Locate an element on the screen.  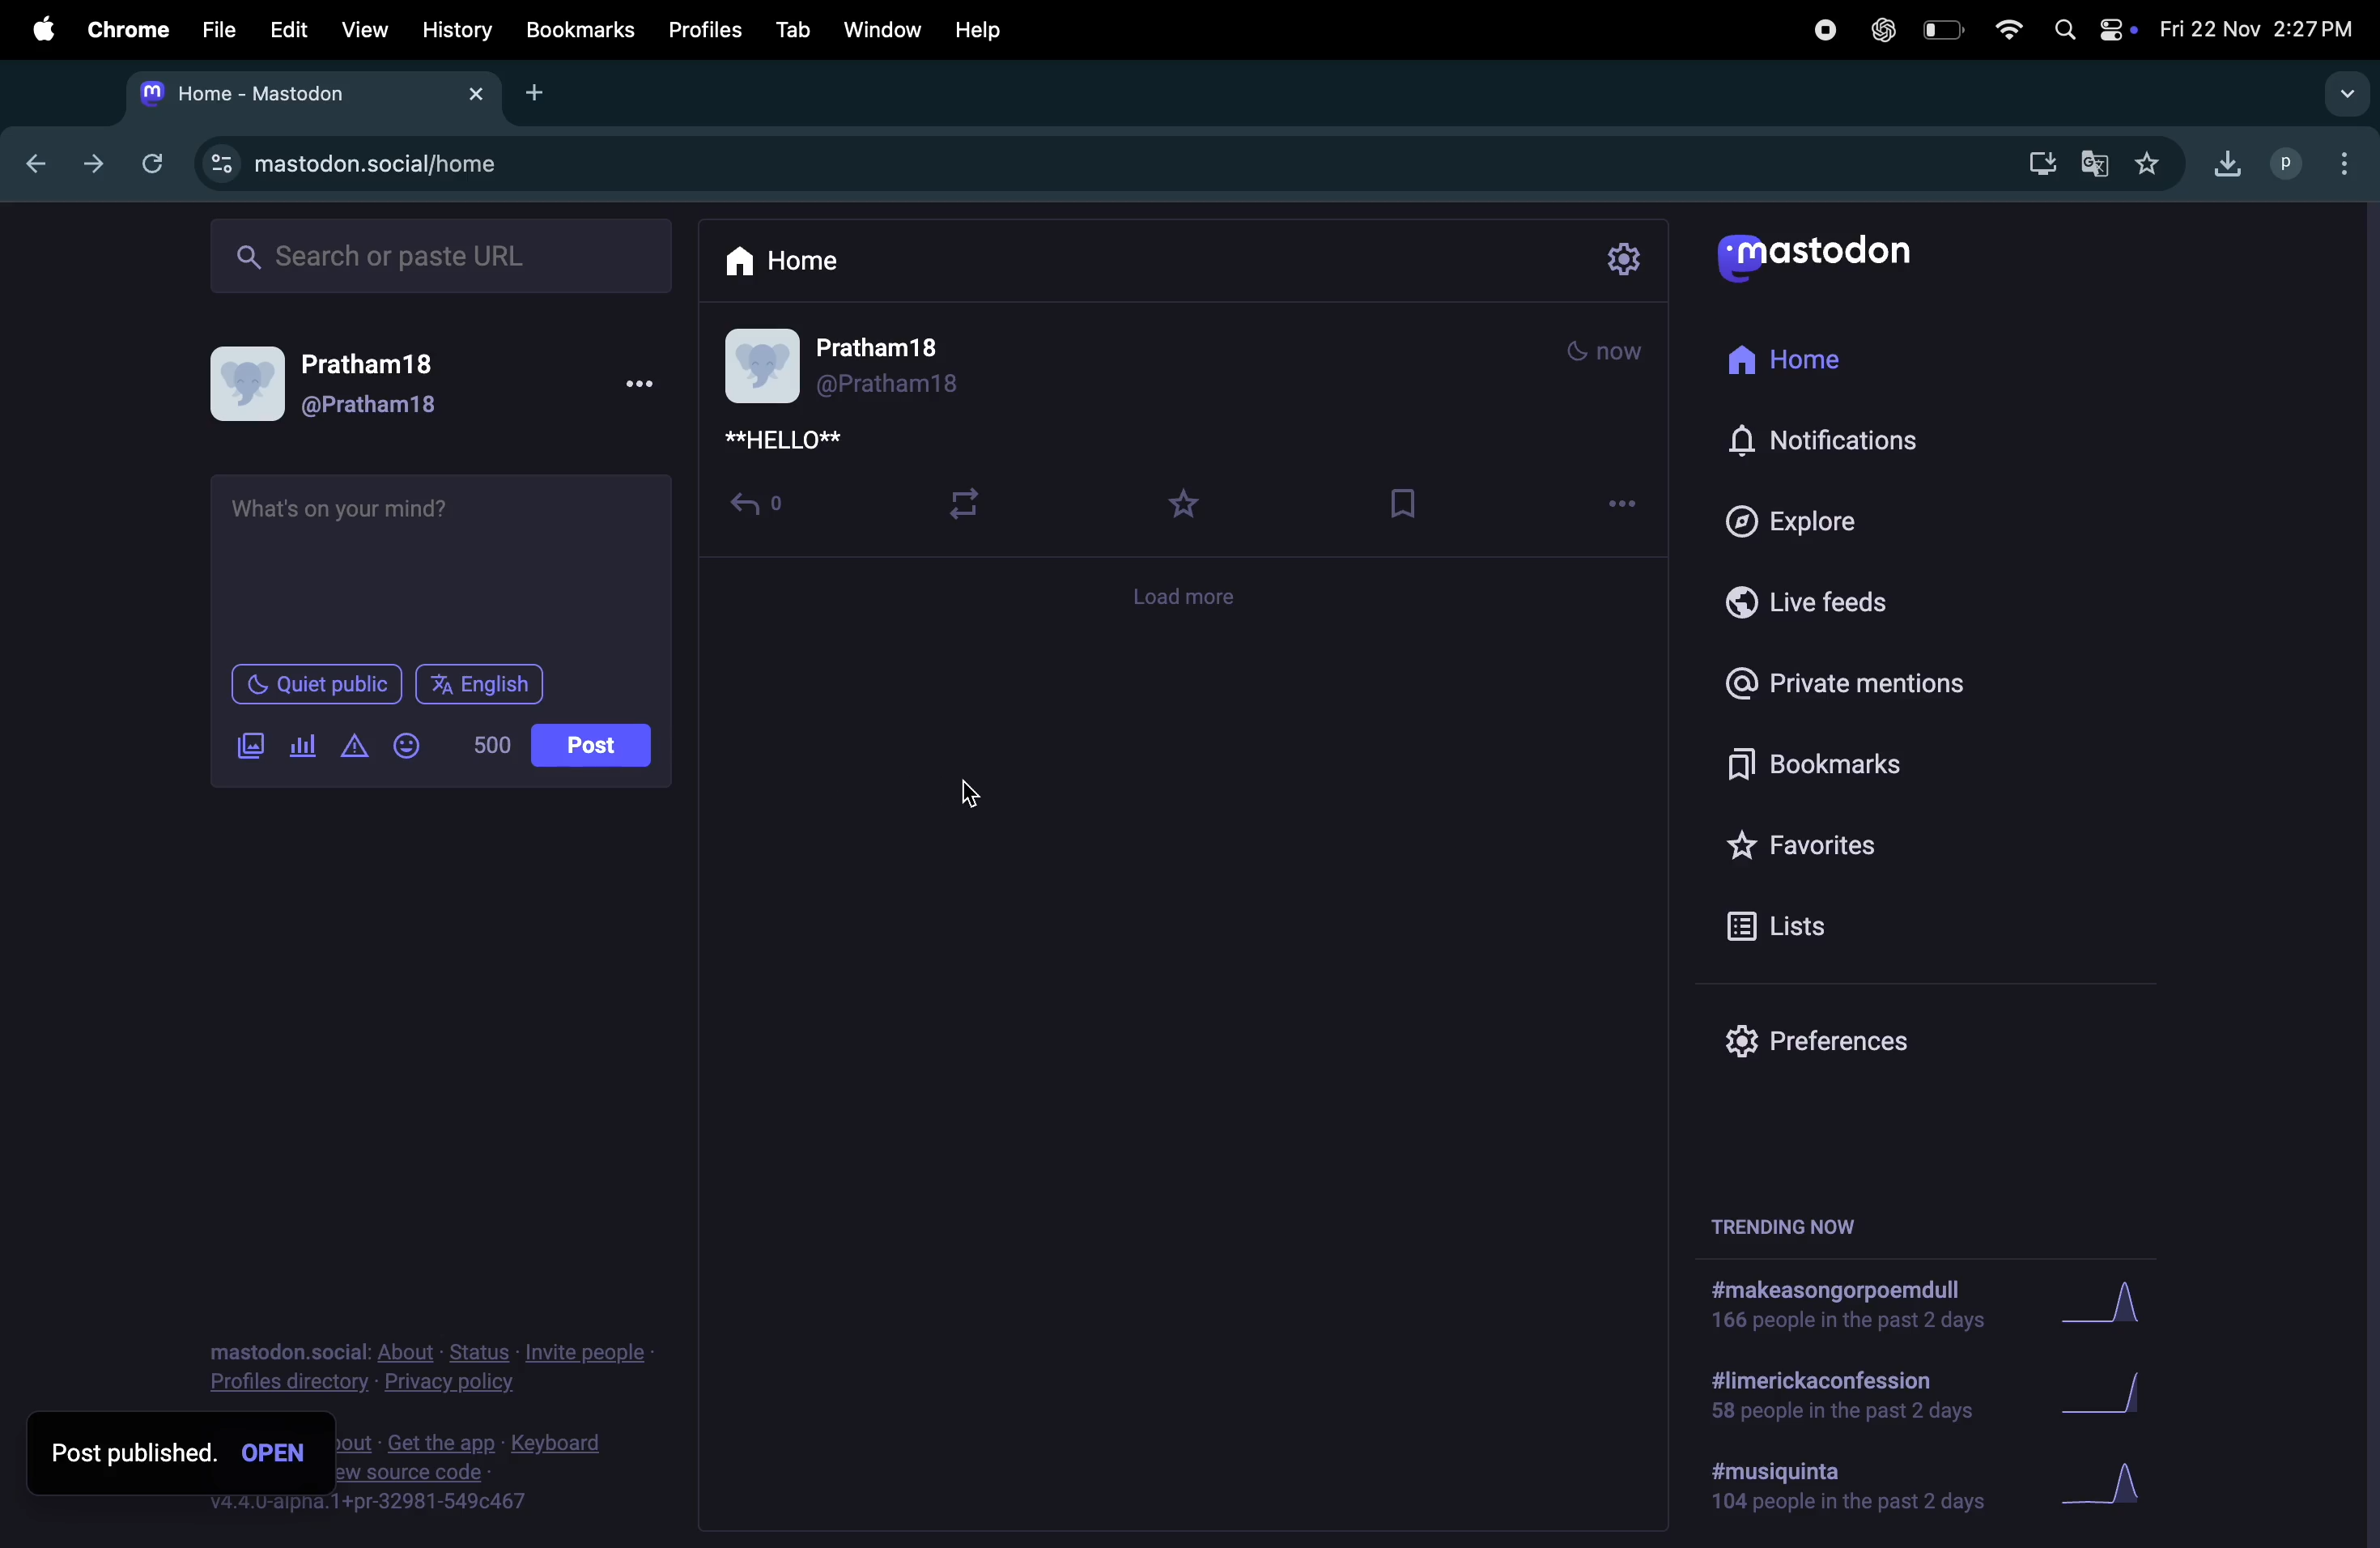
cursor is located at coordinates (980, 794).